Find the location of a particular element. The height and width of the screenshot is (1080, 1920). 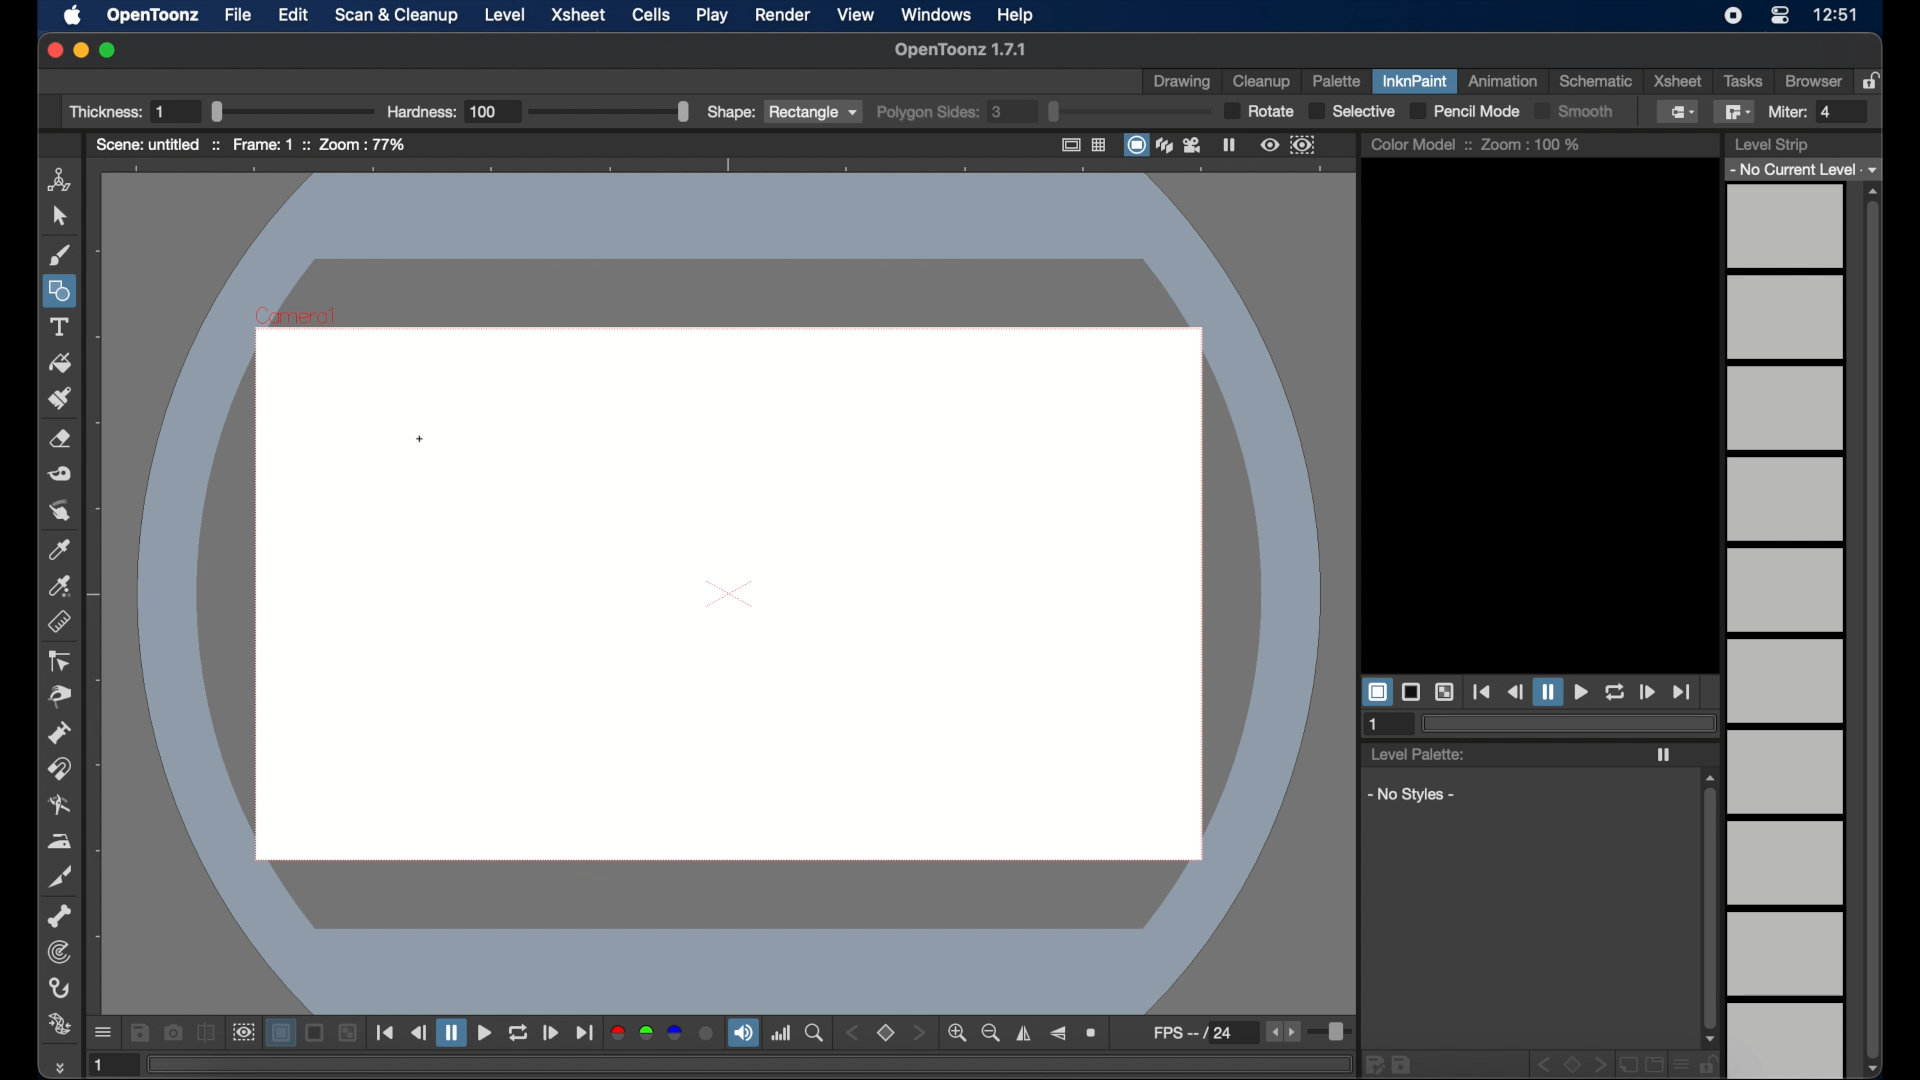

minimize is located at coordinates (80, 50).